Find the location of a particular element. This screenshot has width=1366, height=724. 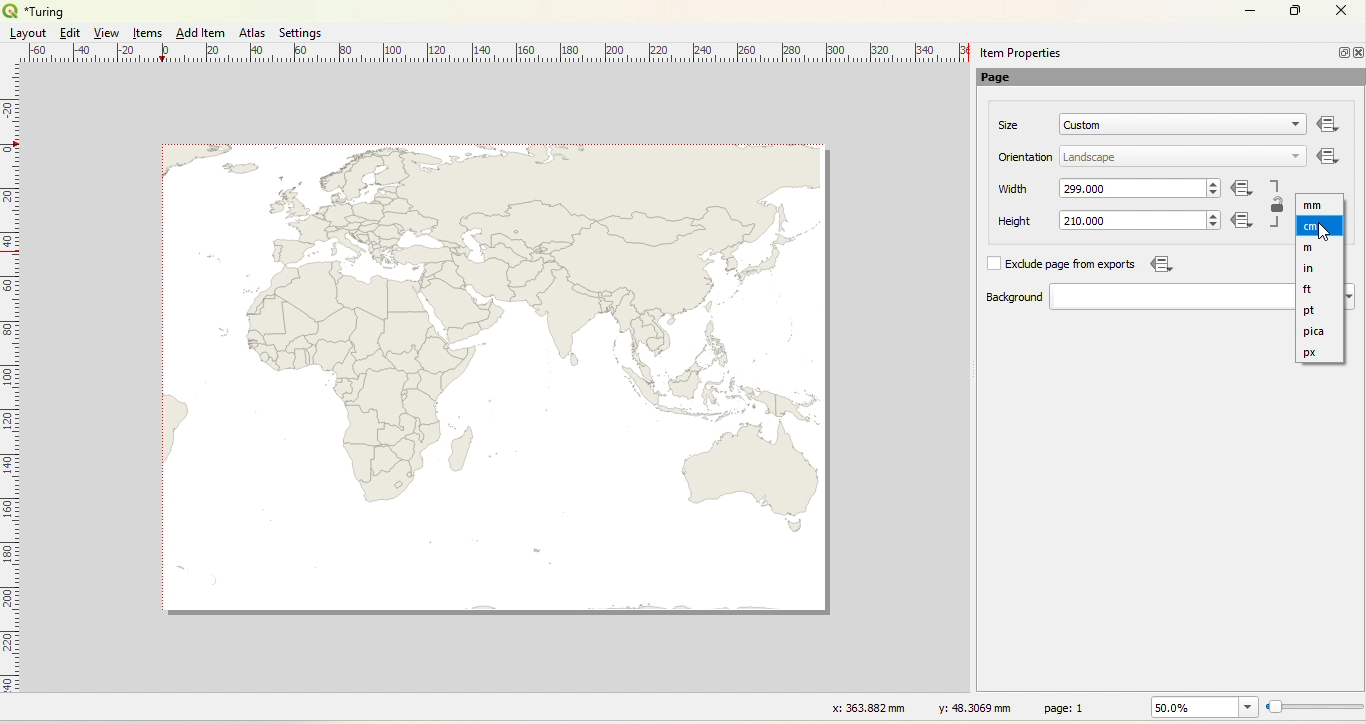

Icon is located at coordinates (1326, 155).